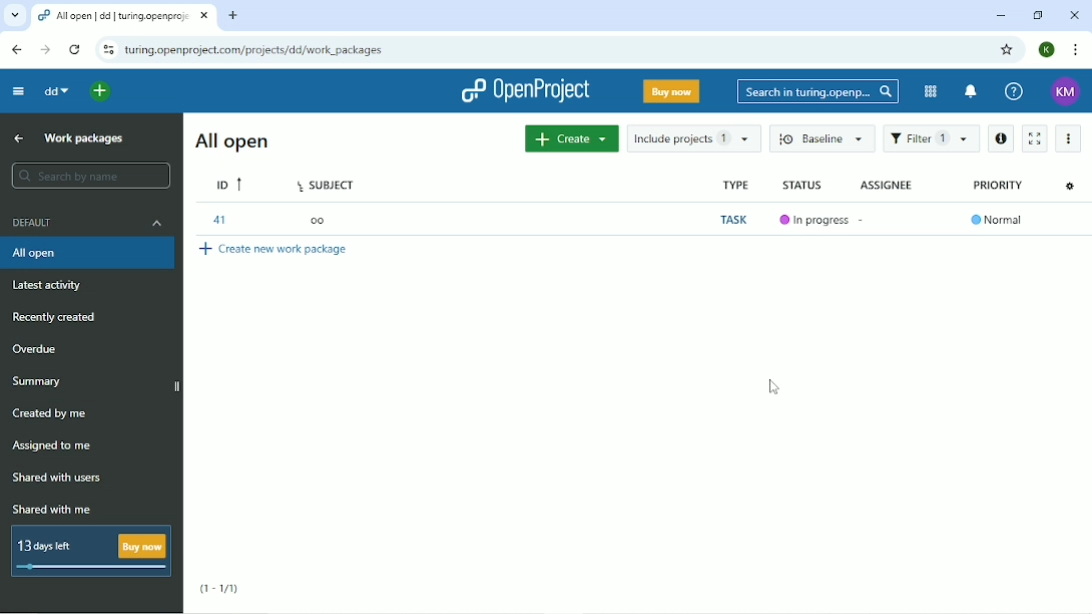  I want to click on Cursor, so click(773, 387).